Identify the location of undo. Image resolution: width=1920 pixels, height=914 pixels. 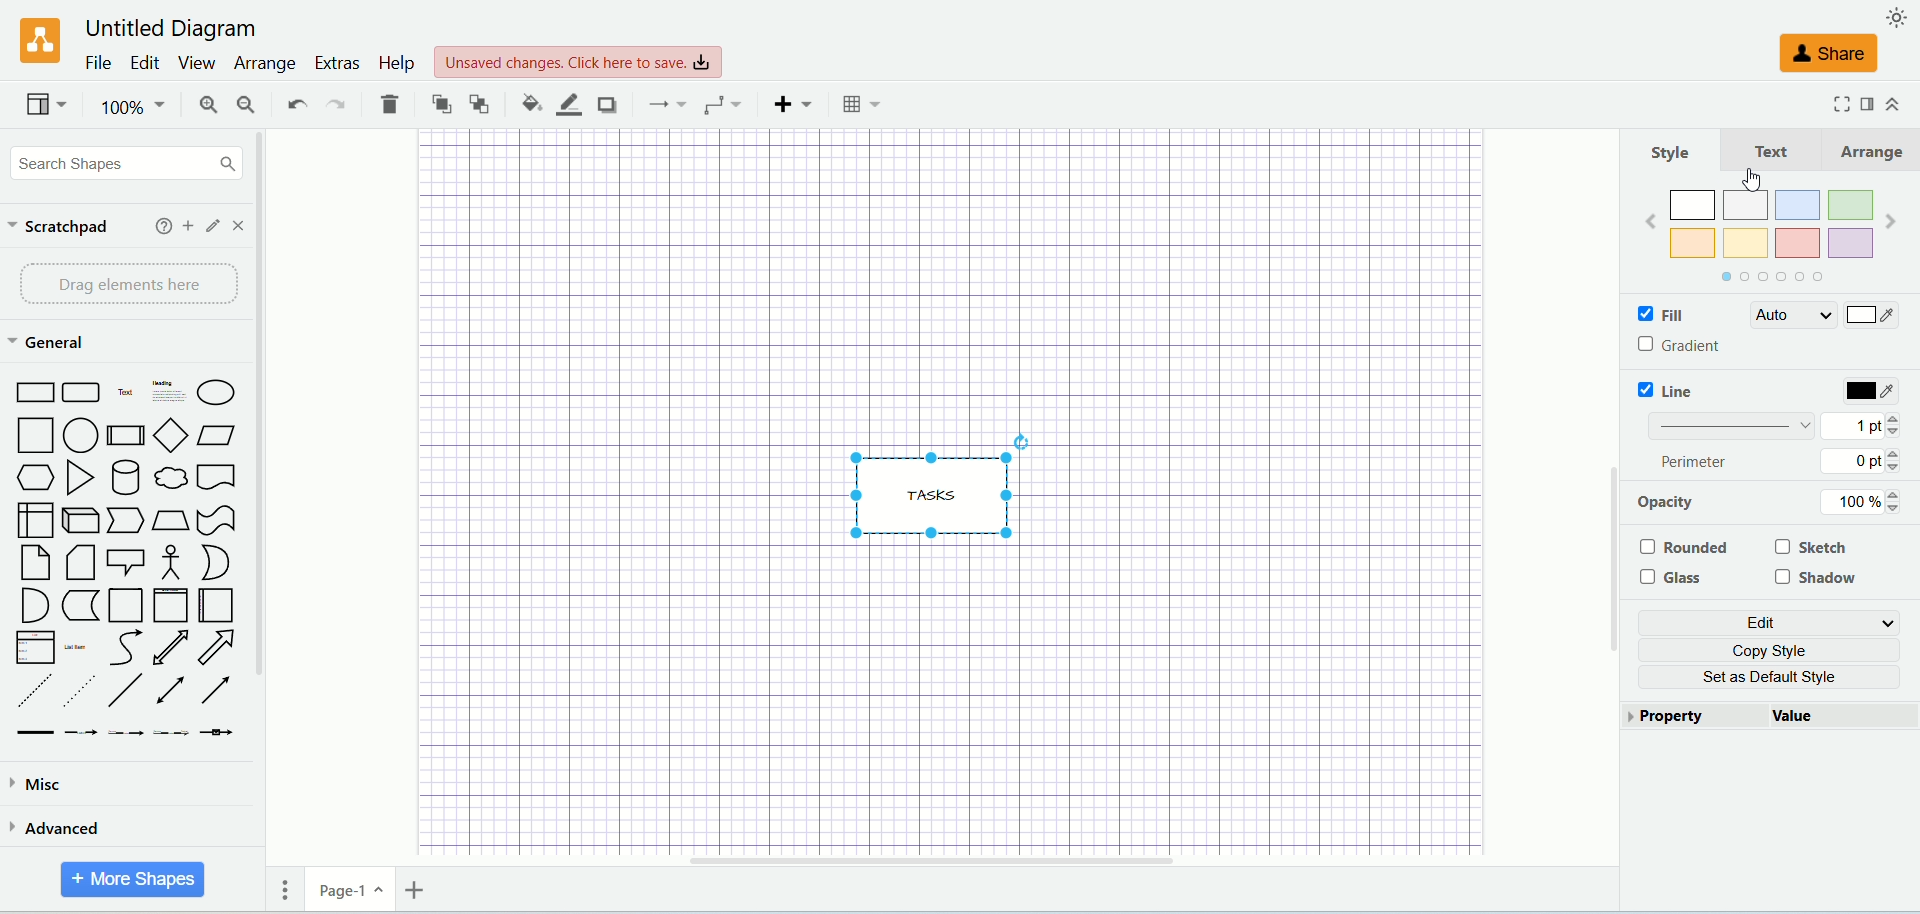
(294, 105).